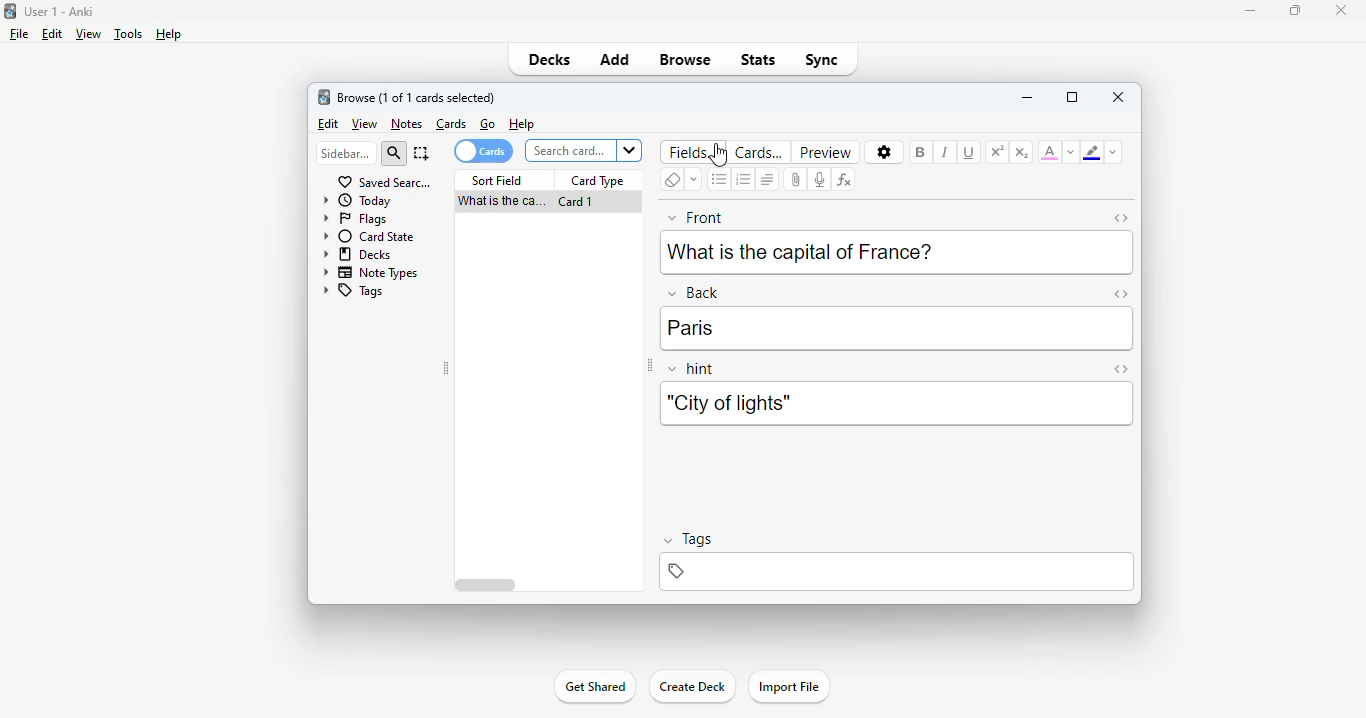 This screenshot has height=718, width=1366. I want to click on flags, so click(353, 218).